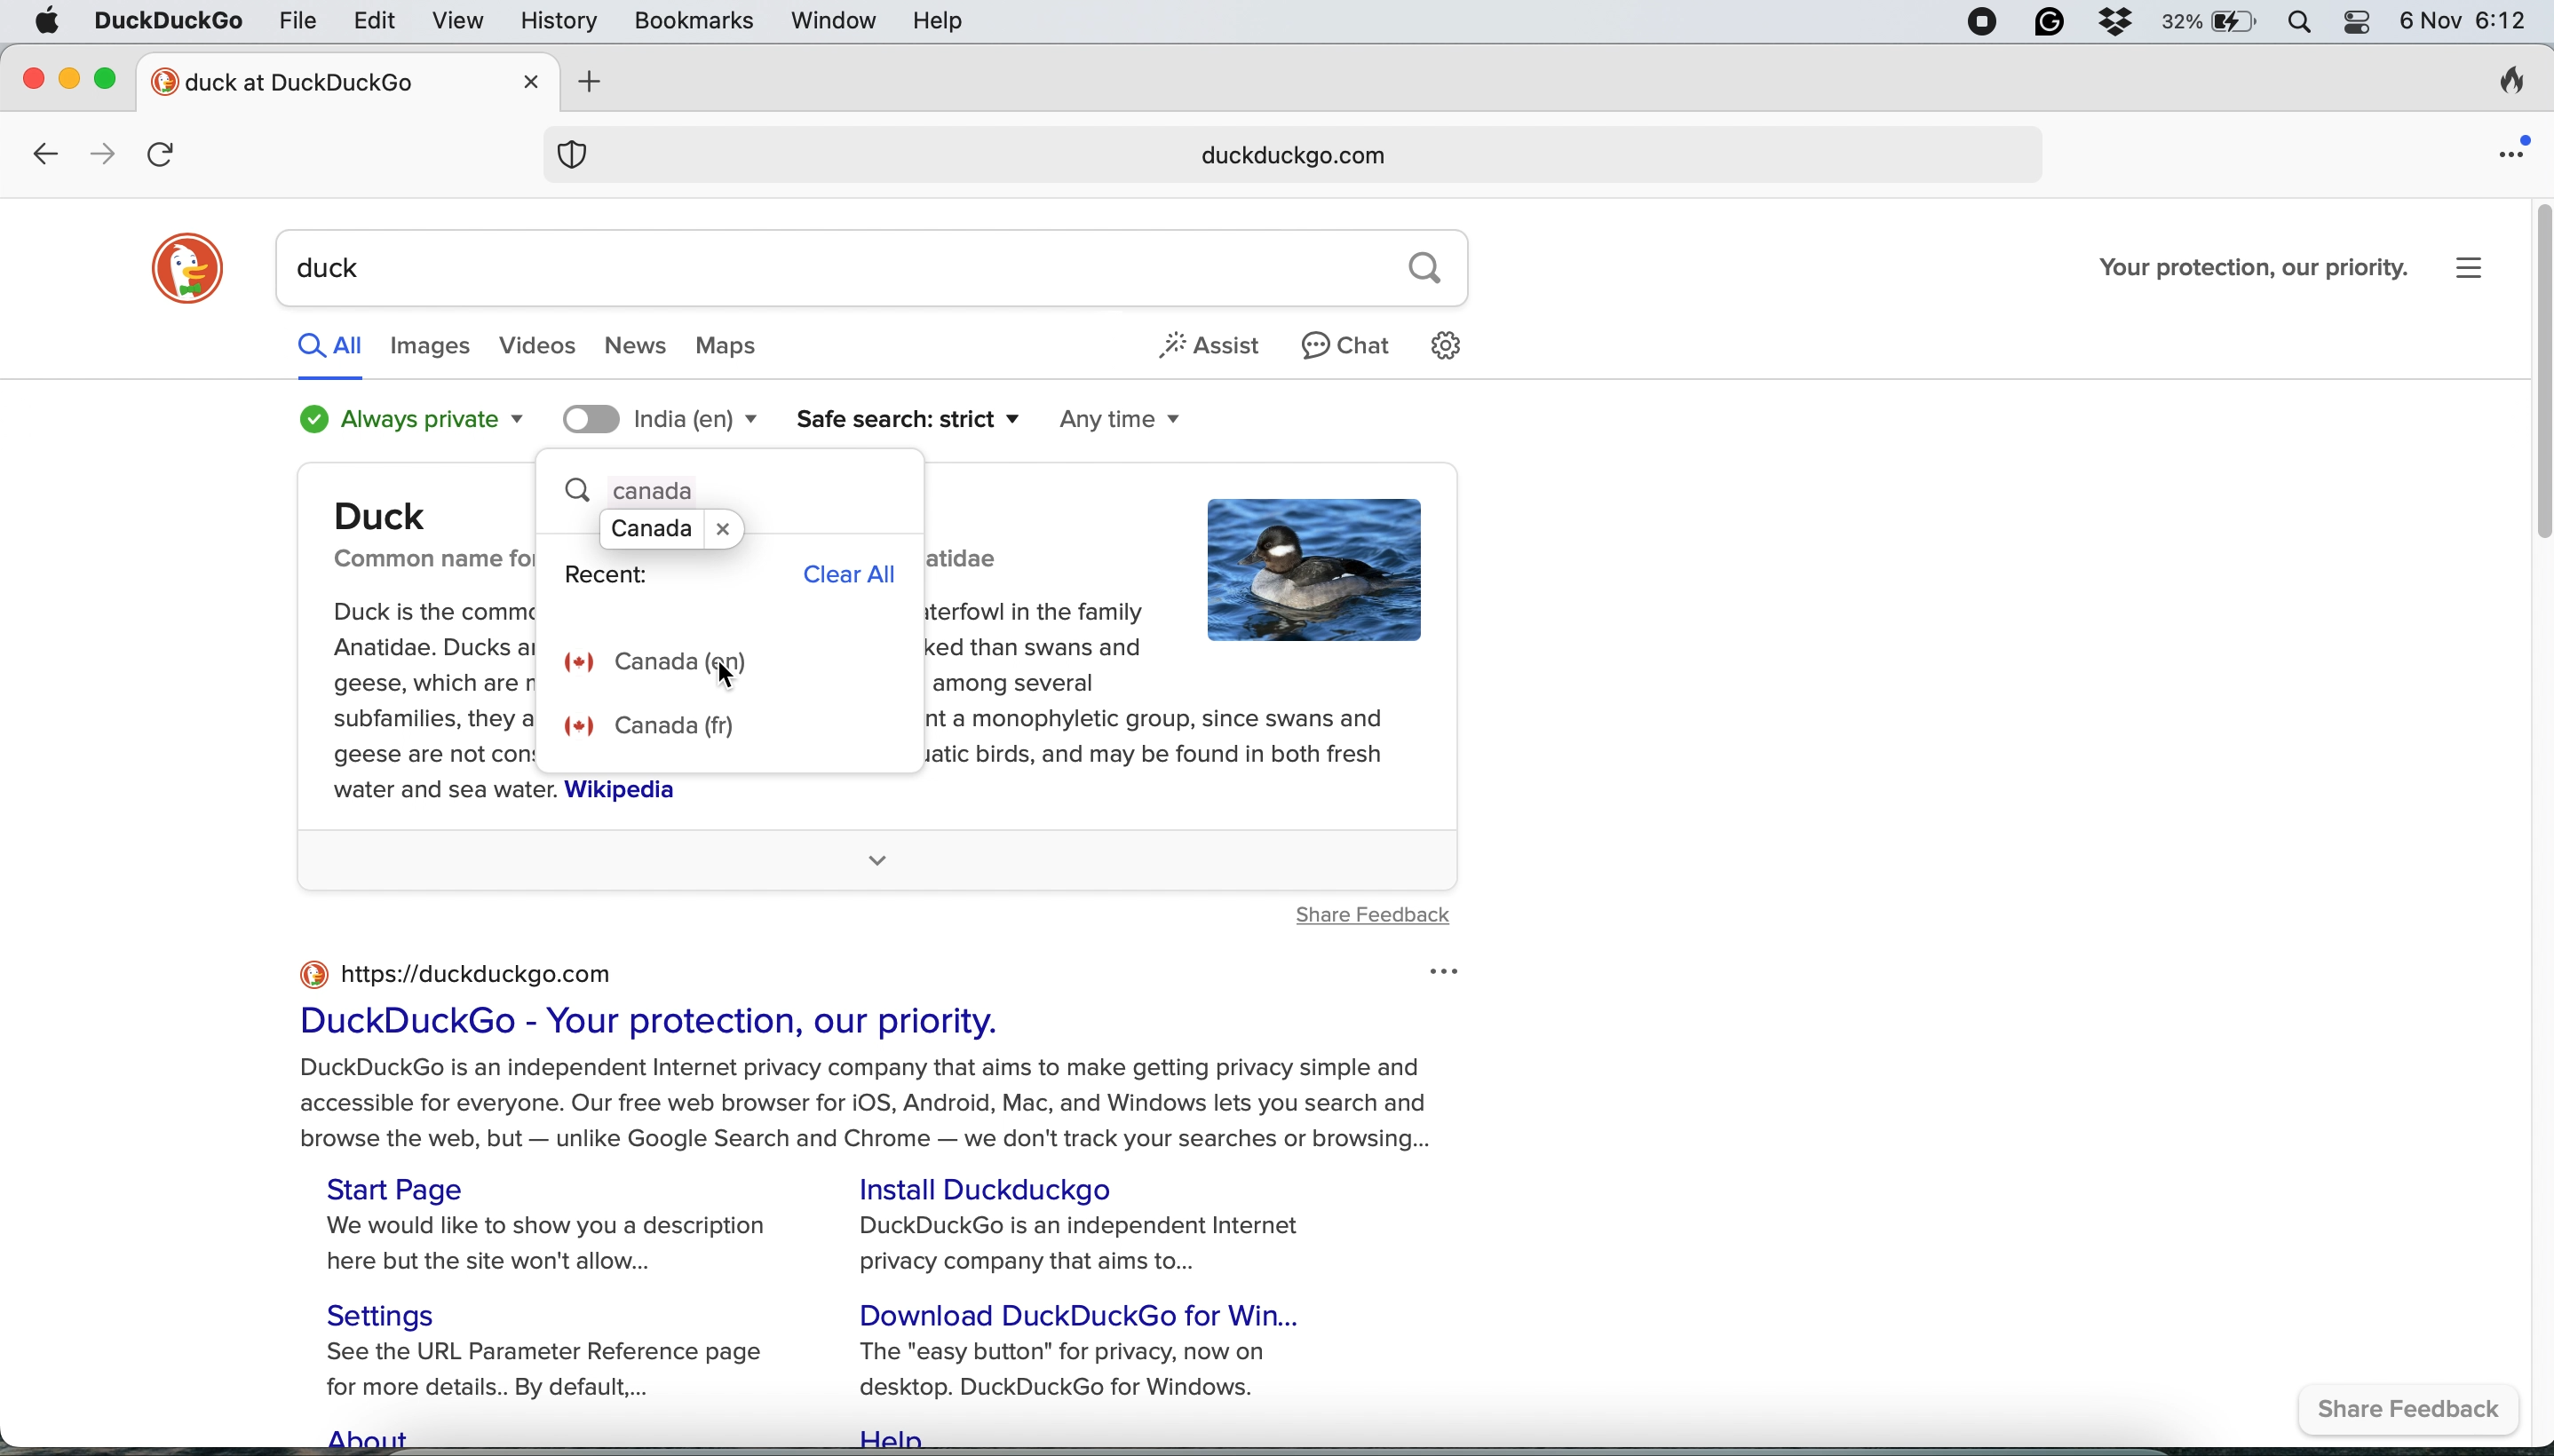 The image size is (2554, 1456). What do you see at coordinates (907, 420) in the screenshot?
I see `safe search` at bounding box center [907, 420].